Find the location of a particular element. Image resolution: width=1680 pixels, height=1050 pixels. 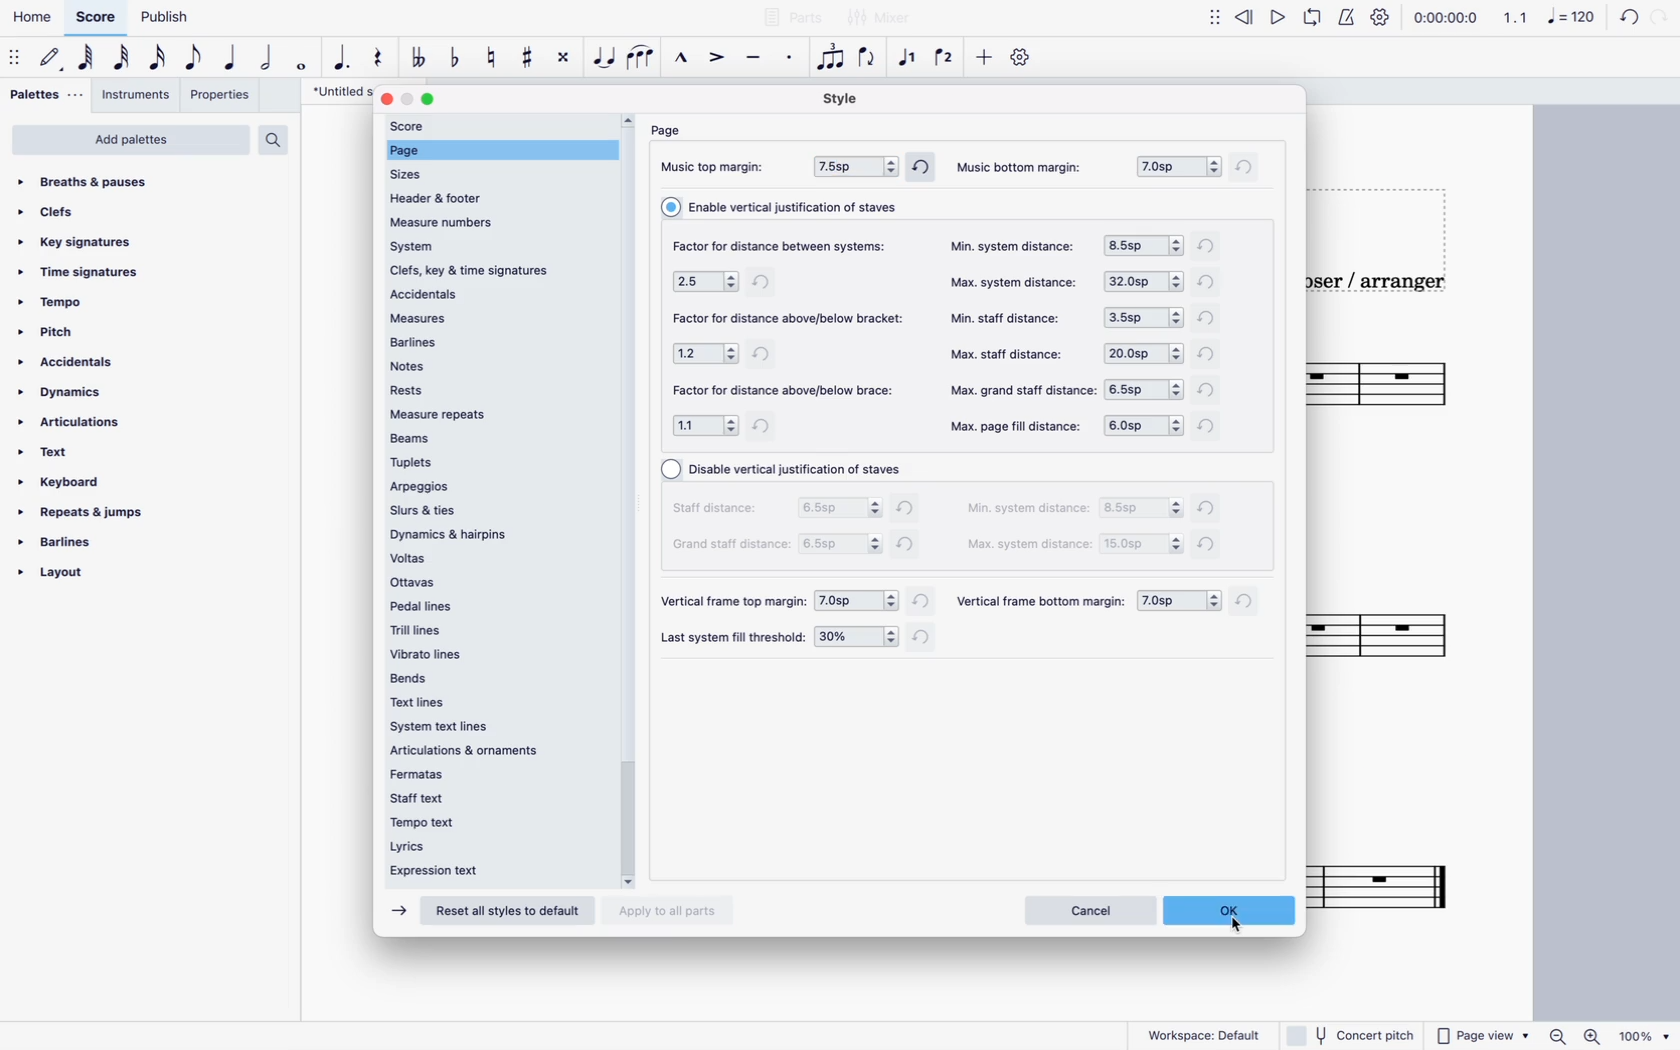

bottom margin is located at coordinates (1176, 164).